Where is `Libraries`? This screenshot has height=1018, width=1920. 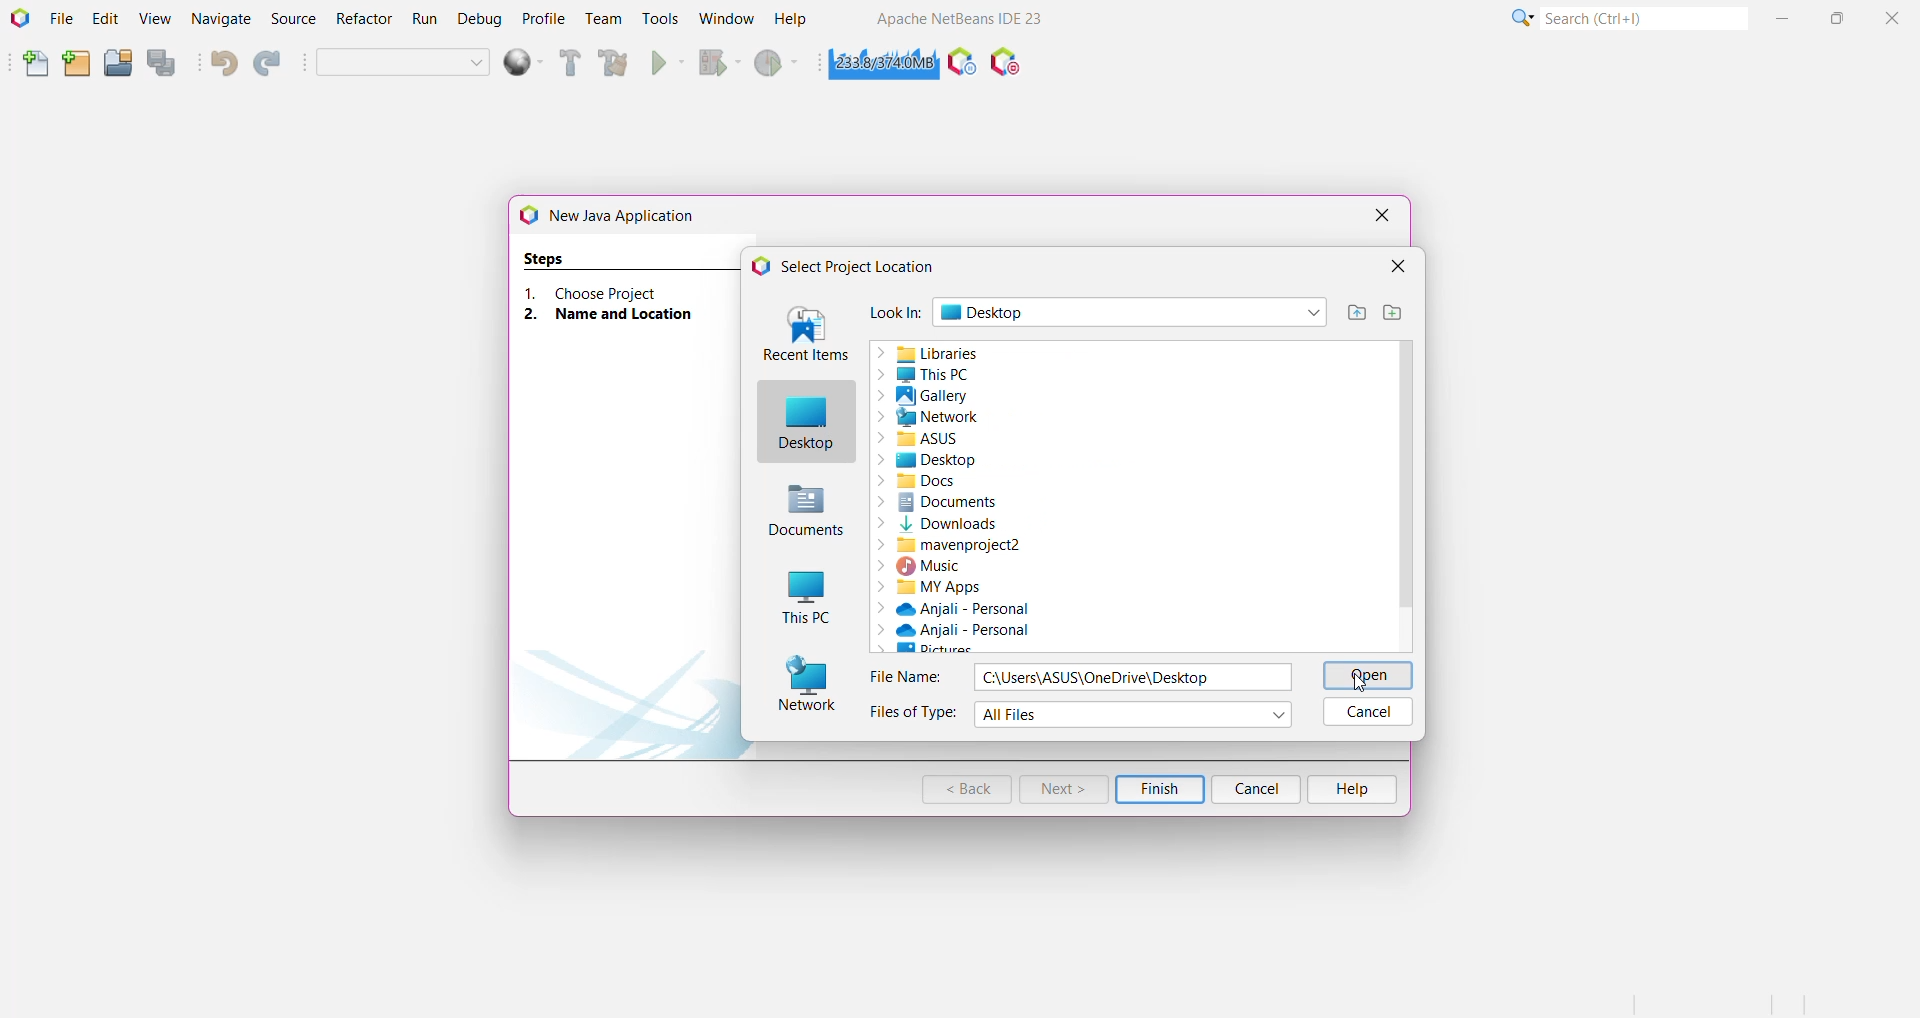 Libraries is located at coordinates (1128, 355).